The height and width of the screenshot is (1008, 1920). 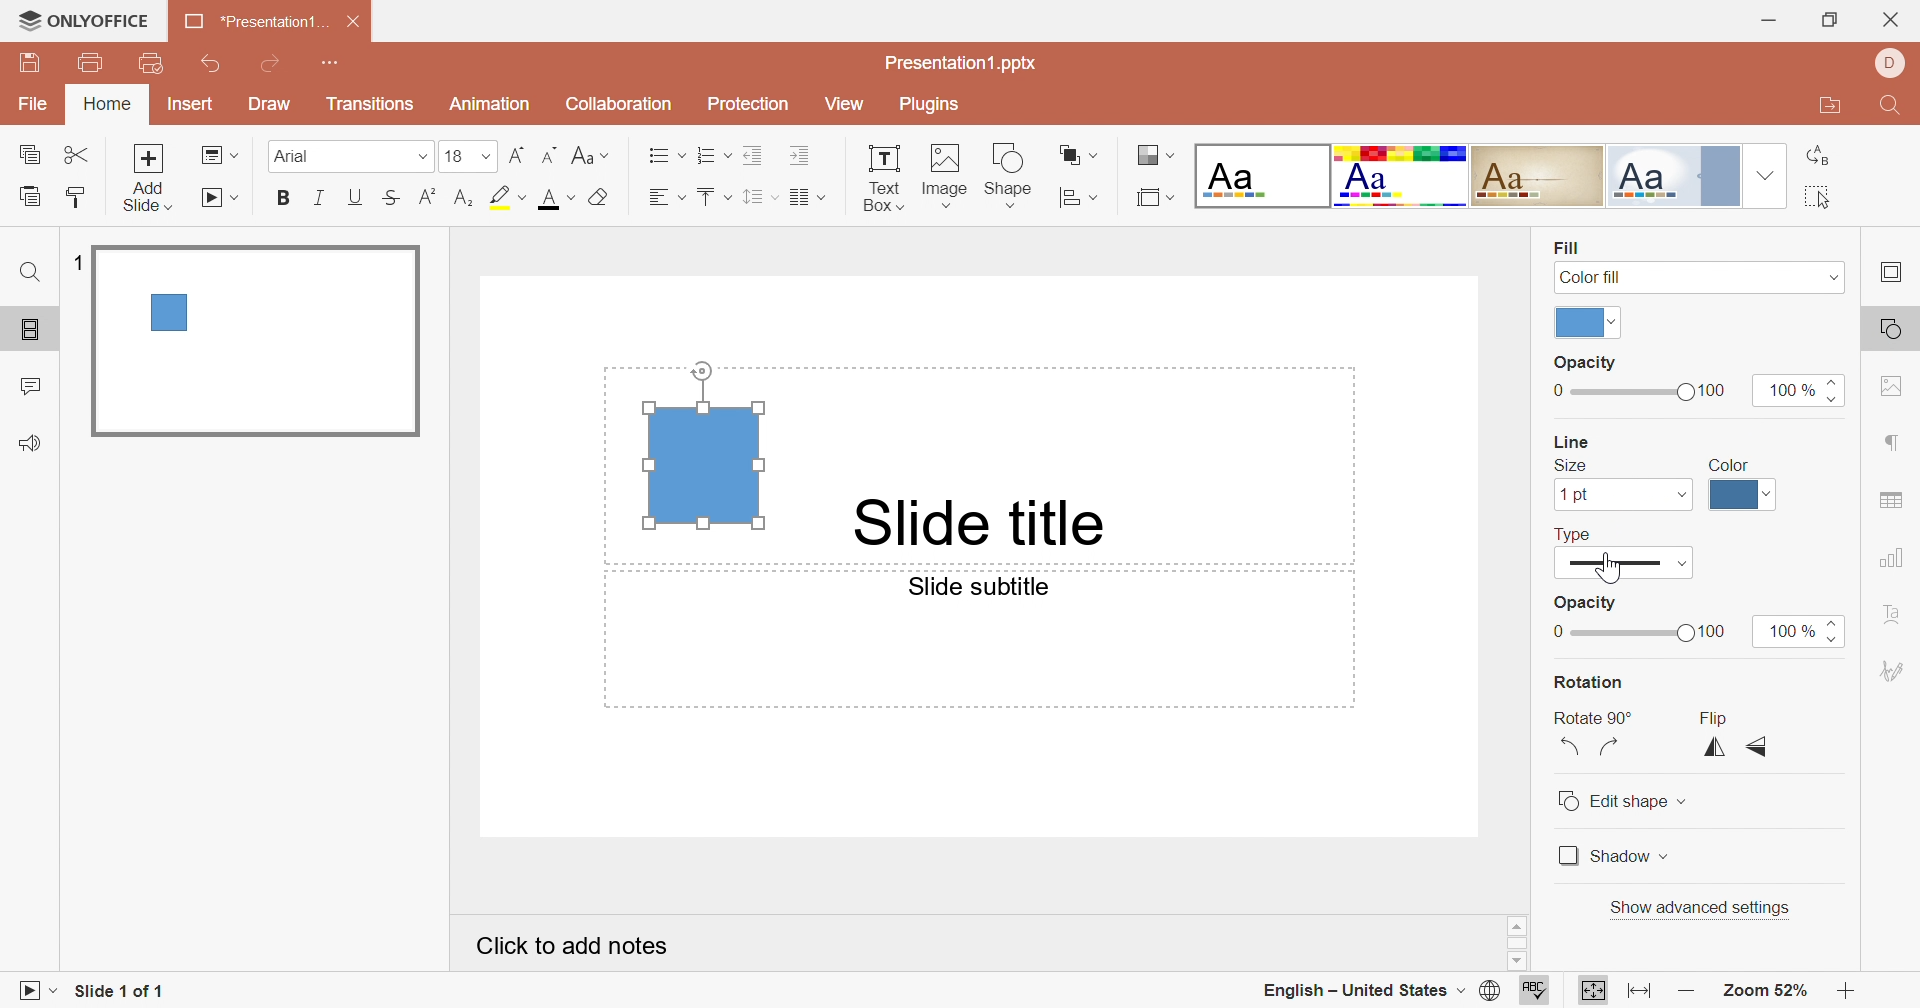 What do you see at coordinates (752, 104) in the screenshot?
I see `Protection` at bounding box center [752, 104].